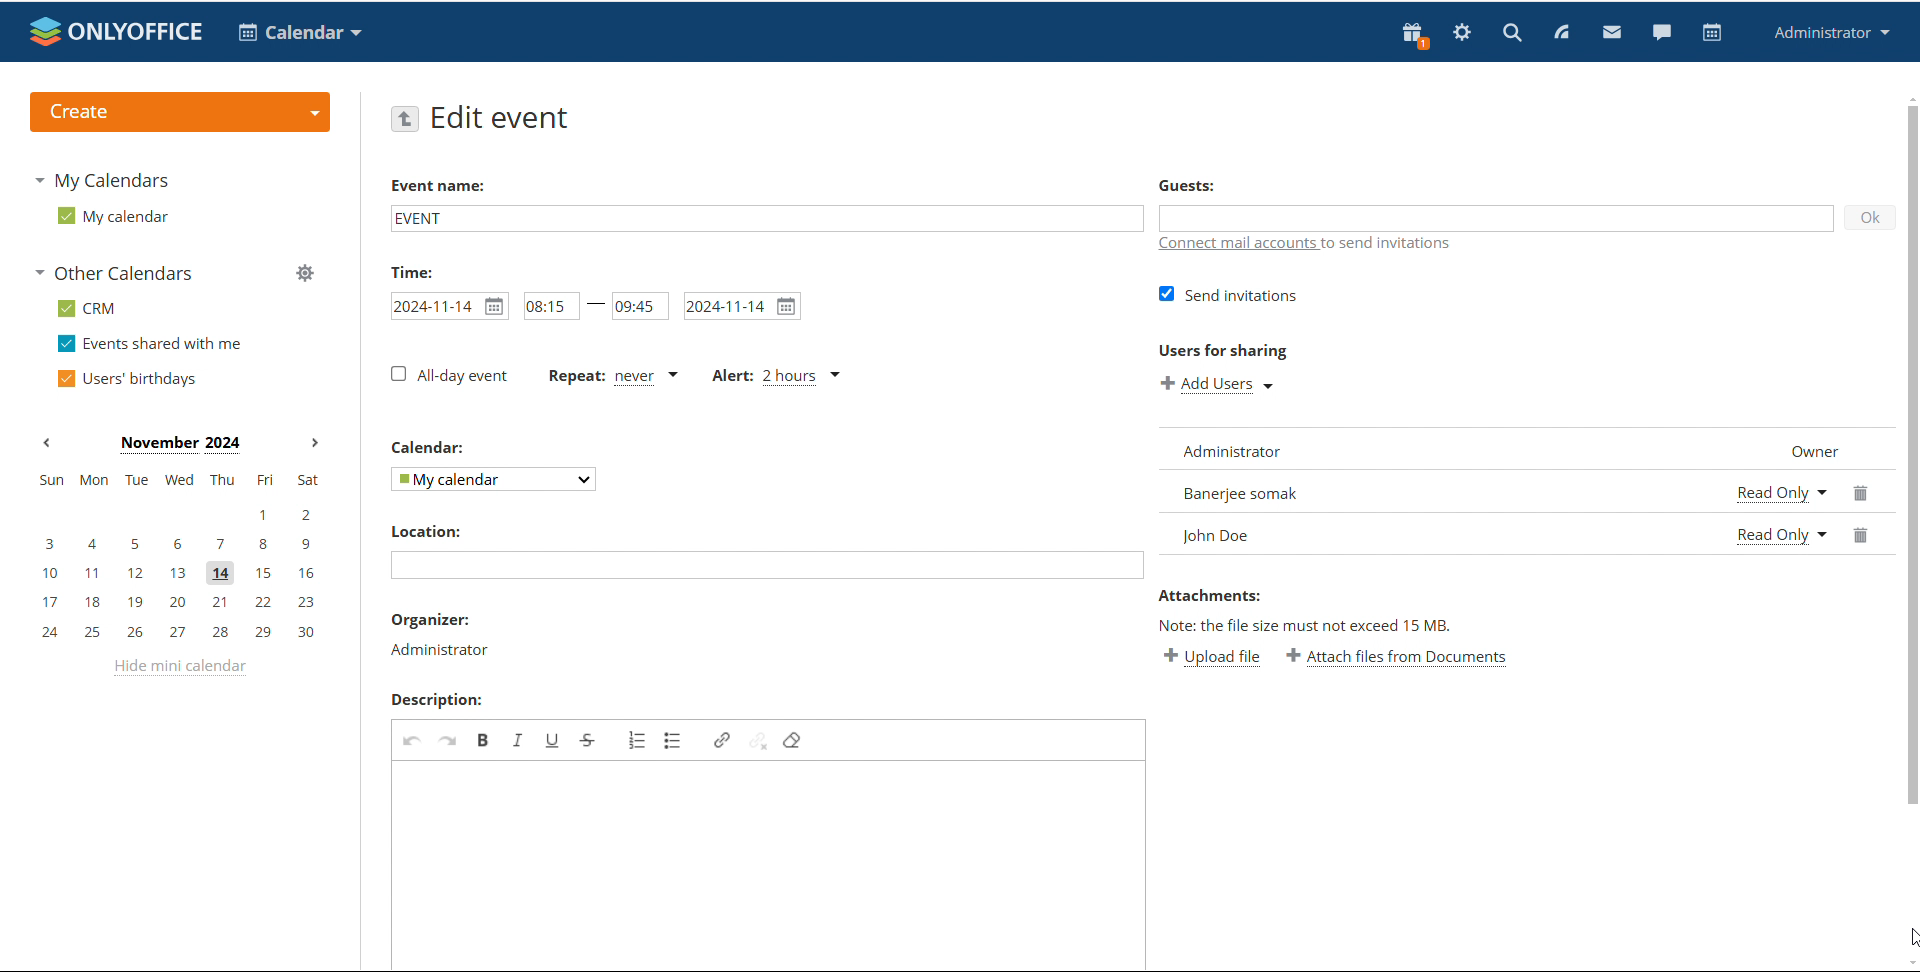  I want to click on select application, so click(298, 33).